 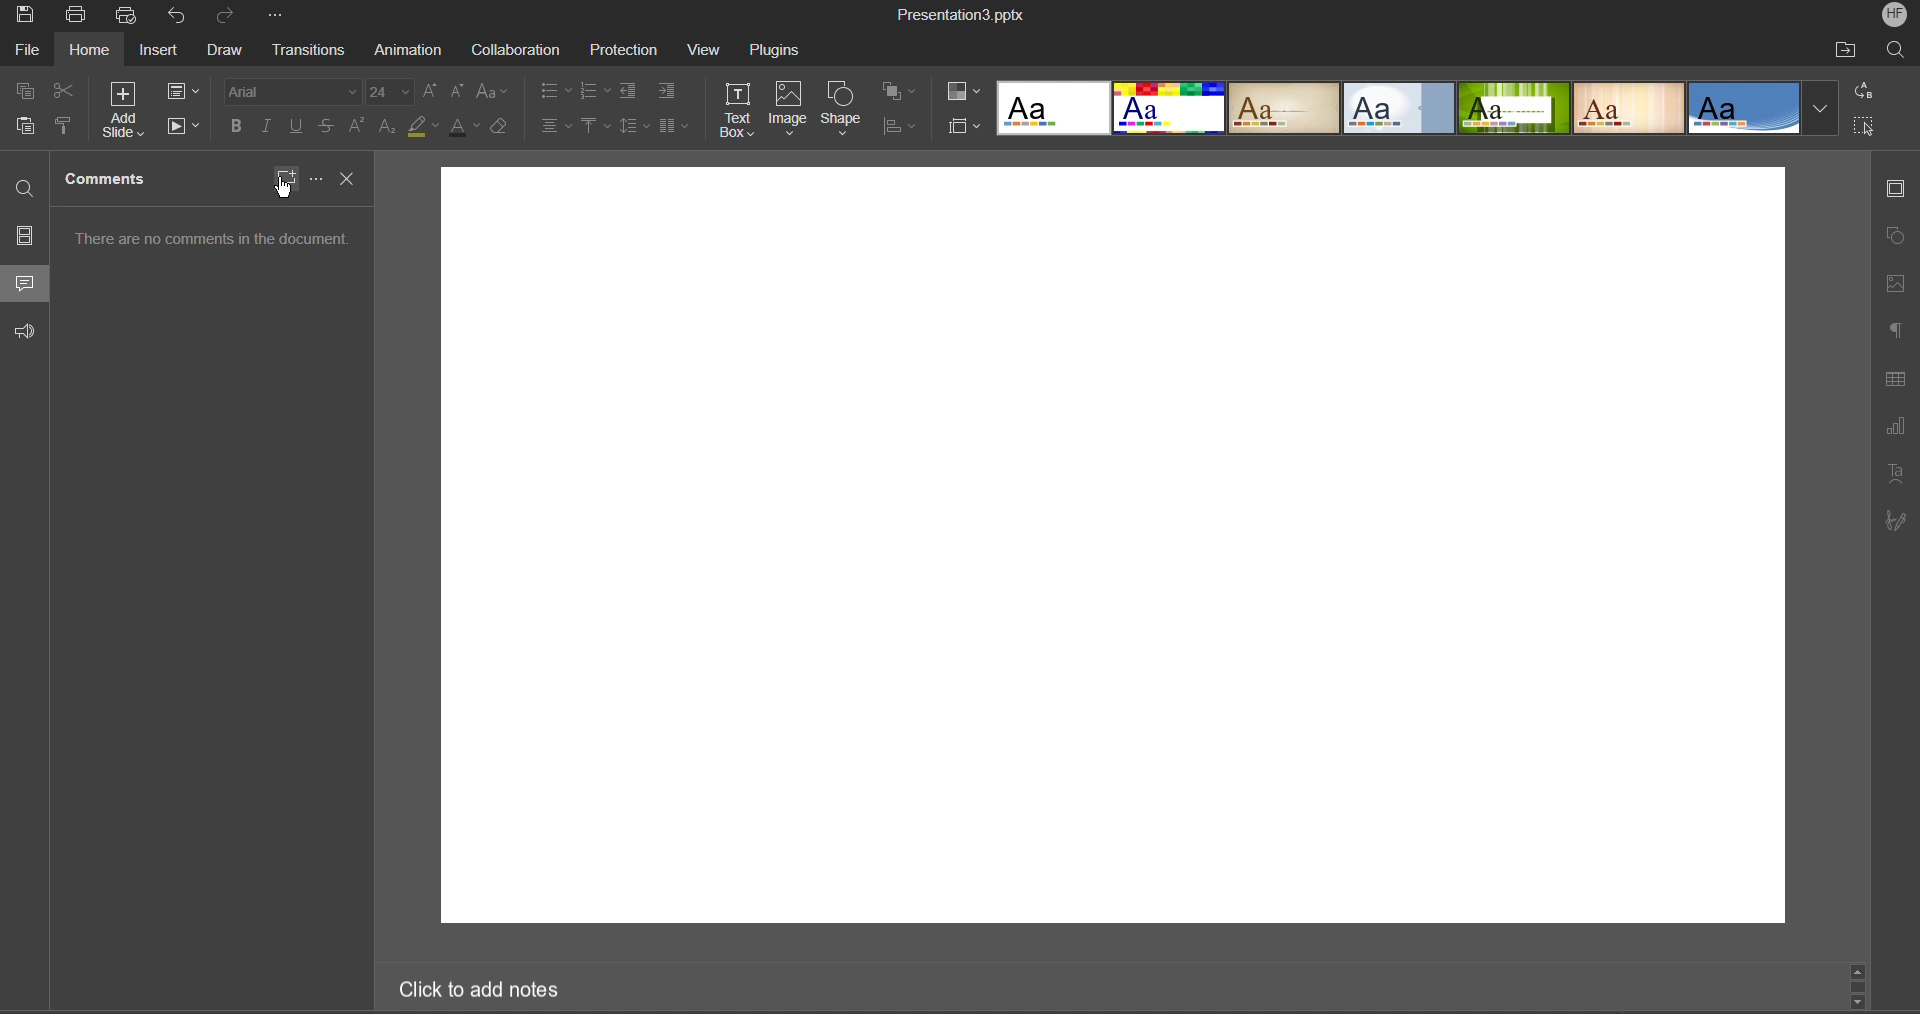 What do you see at coordinates (1894, 523) in the screenshot?
I see `Signature` at bounding box center [1894, 523].